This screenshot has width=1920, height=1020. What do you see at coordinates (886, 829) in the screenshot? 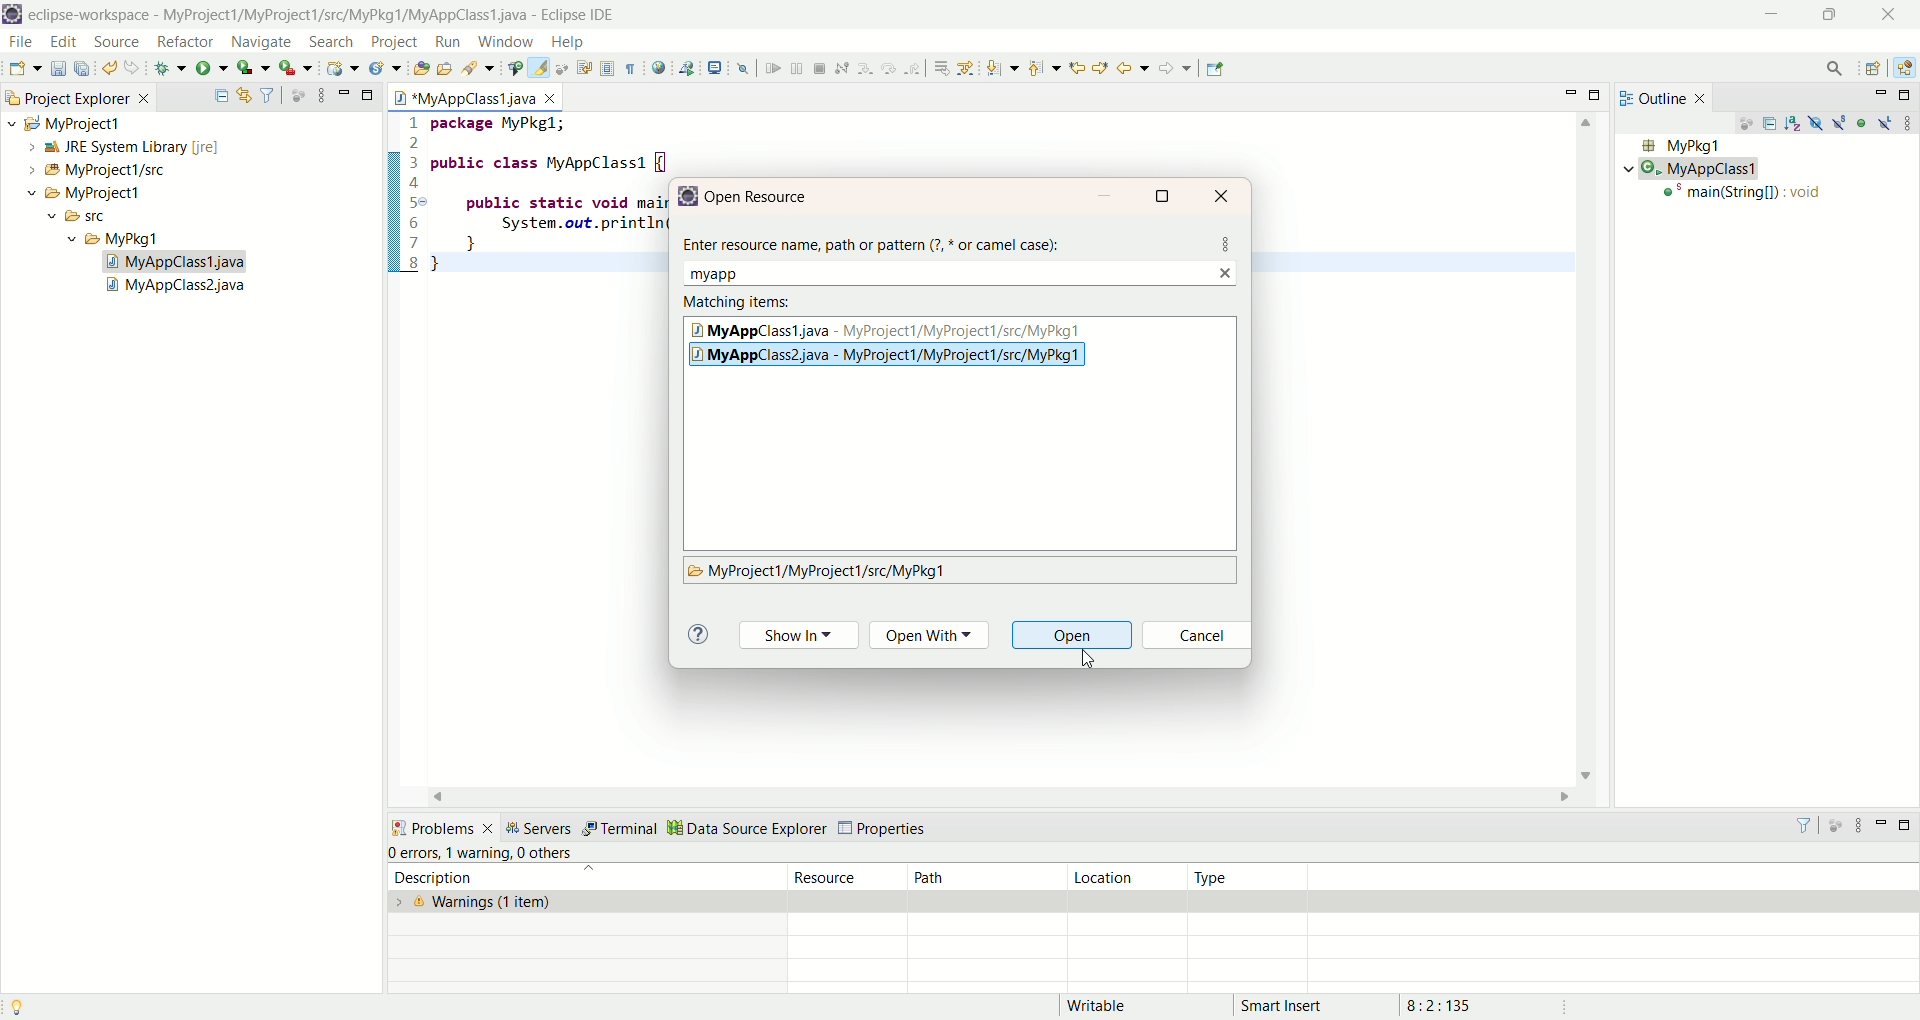
I see `properties` at bounding box center [886, 829].